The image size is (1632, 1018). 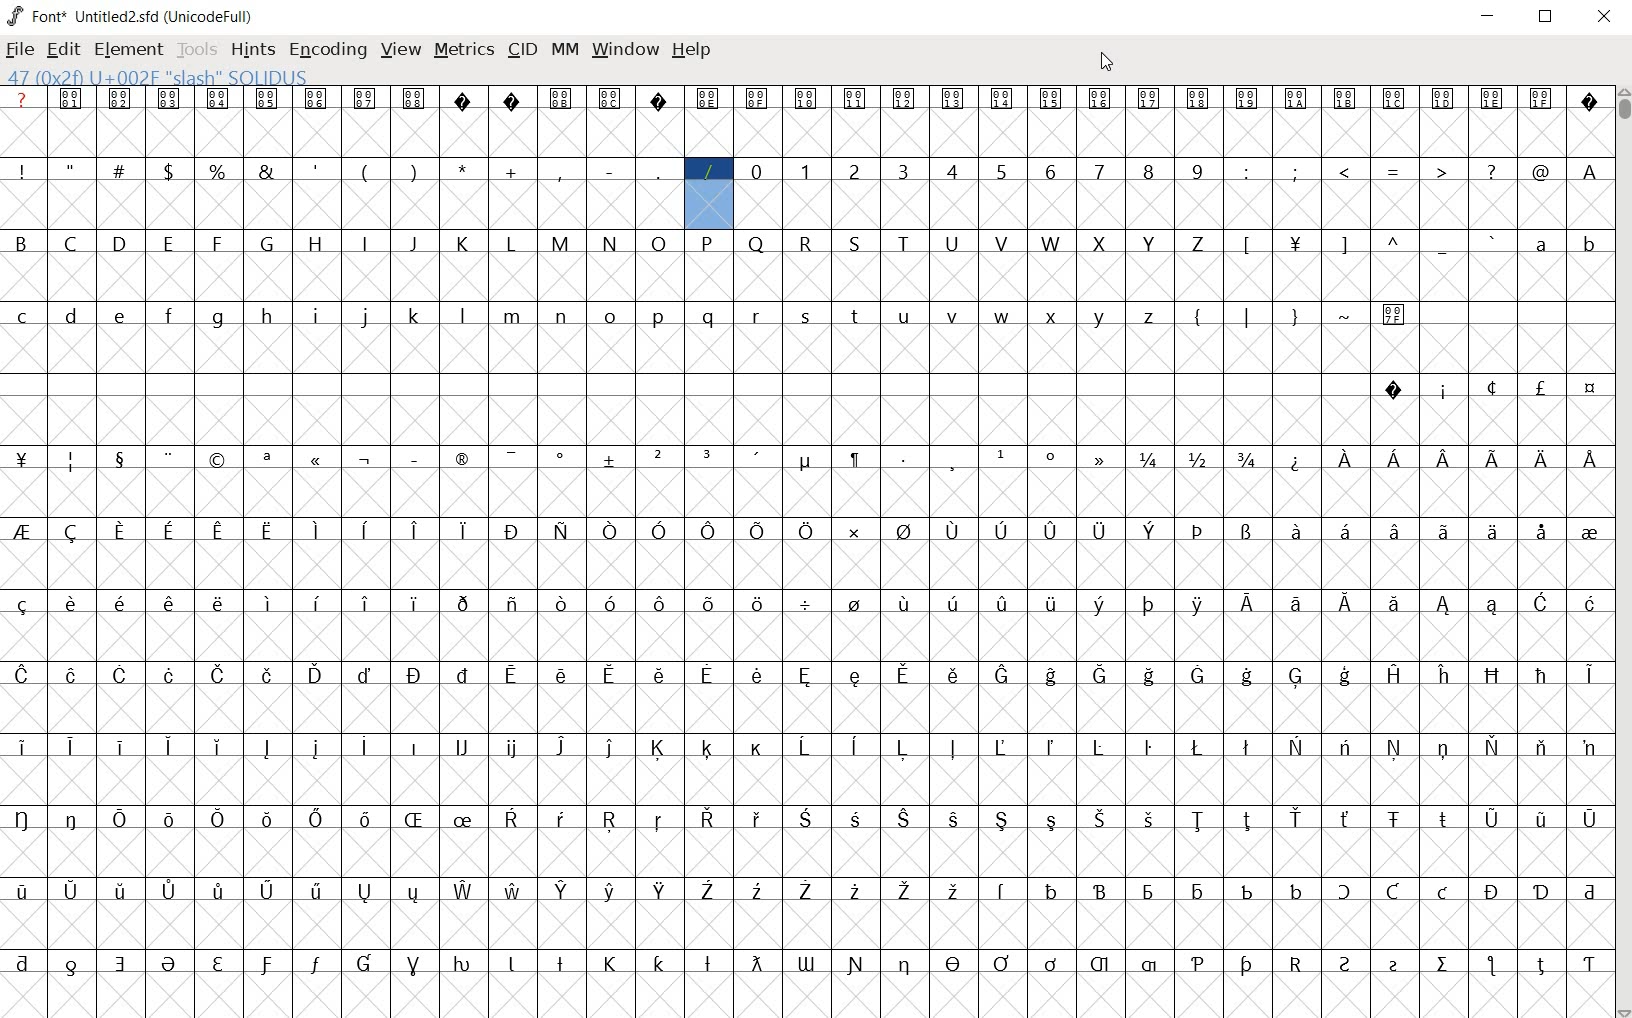 I want to click on glyph, so click(x=1296, y=171).